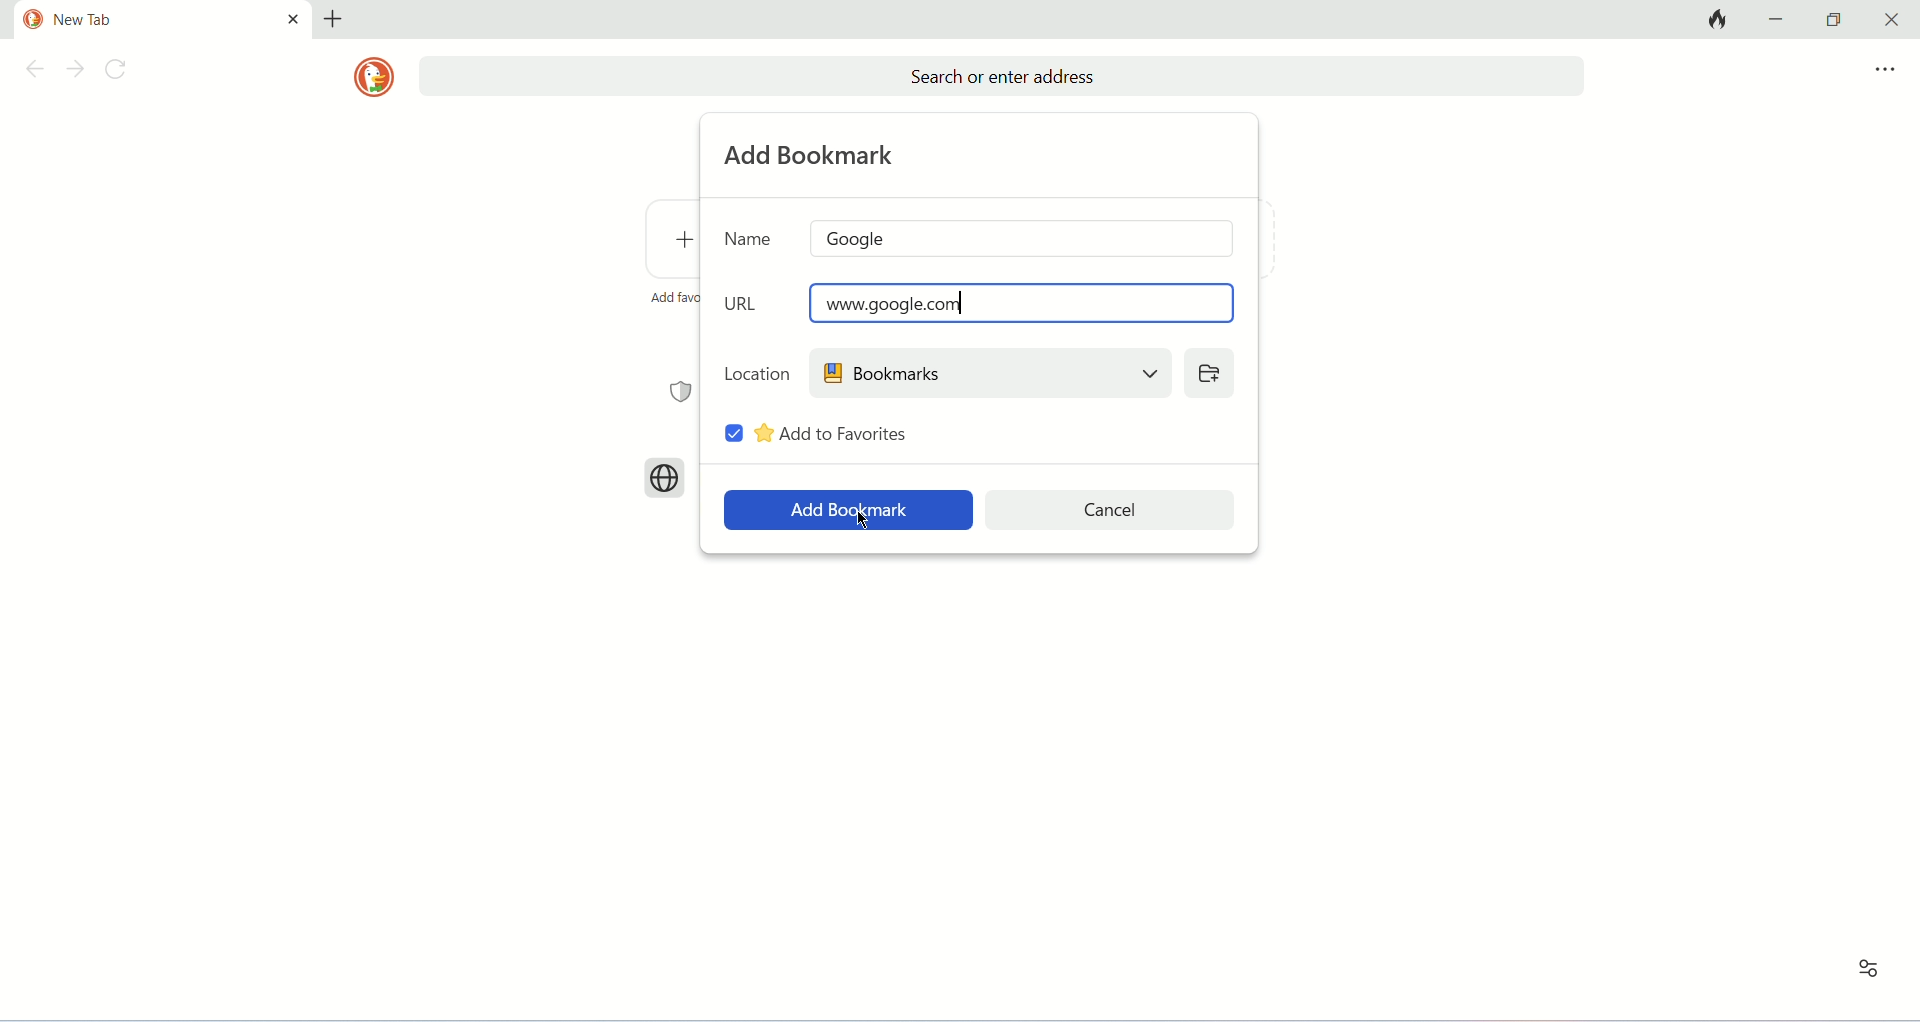 The height and width of the screenshot is (1022, 1920). What do you see at coordinates (673, 297) in the screenshot?
I see `add favorite` at bounding box center [673, 297].